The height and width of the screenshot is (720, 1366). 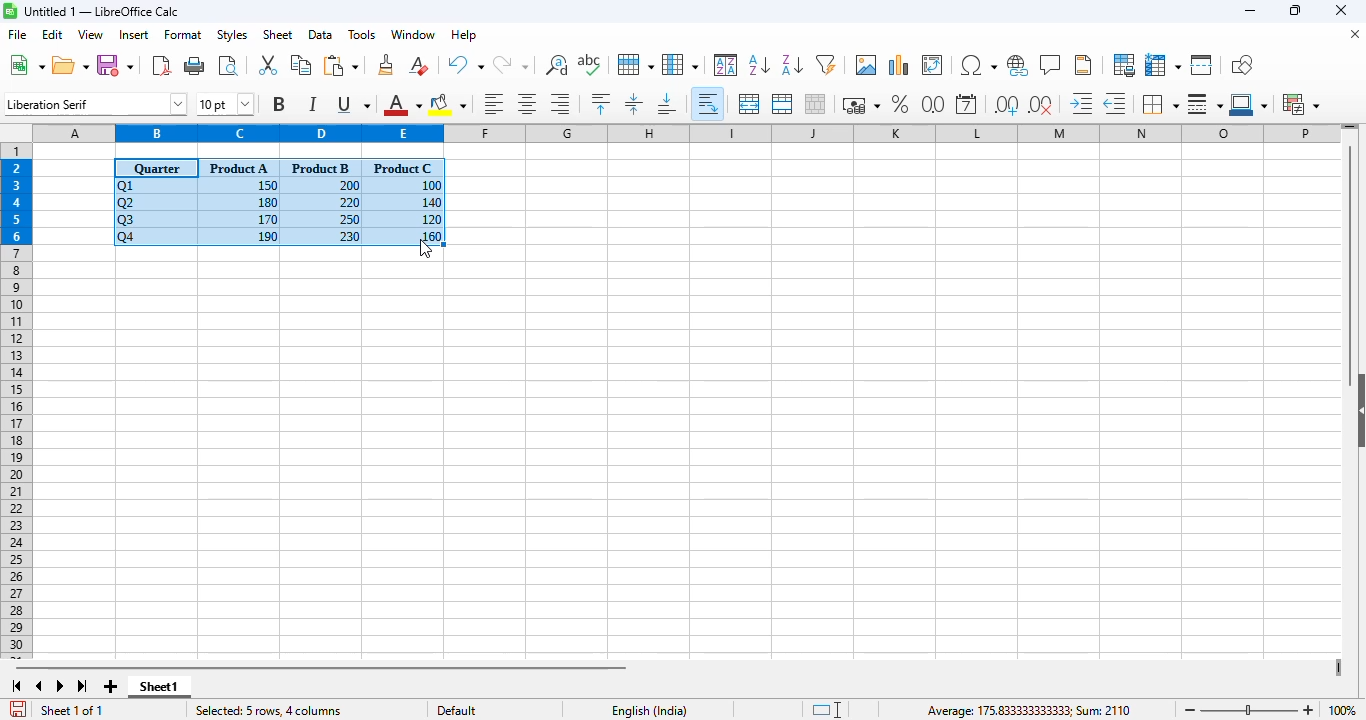 I want to click on Average: 175.833333333333; Sum: 2110, so click(x=1028, y=710).